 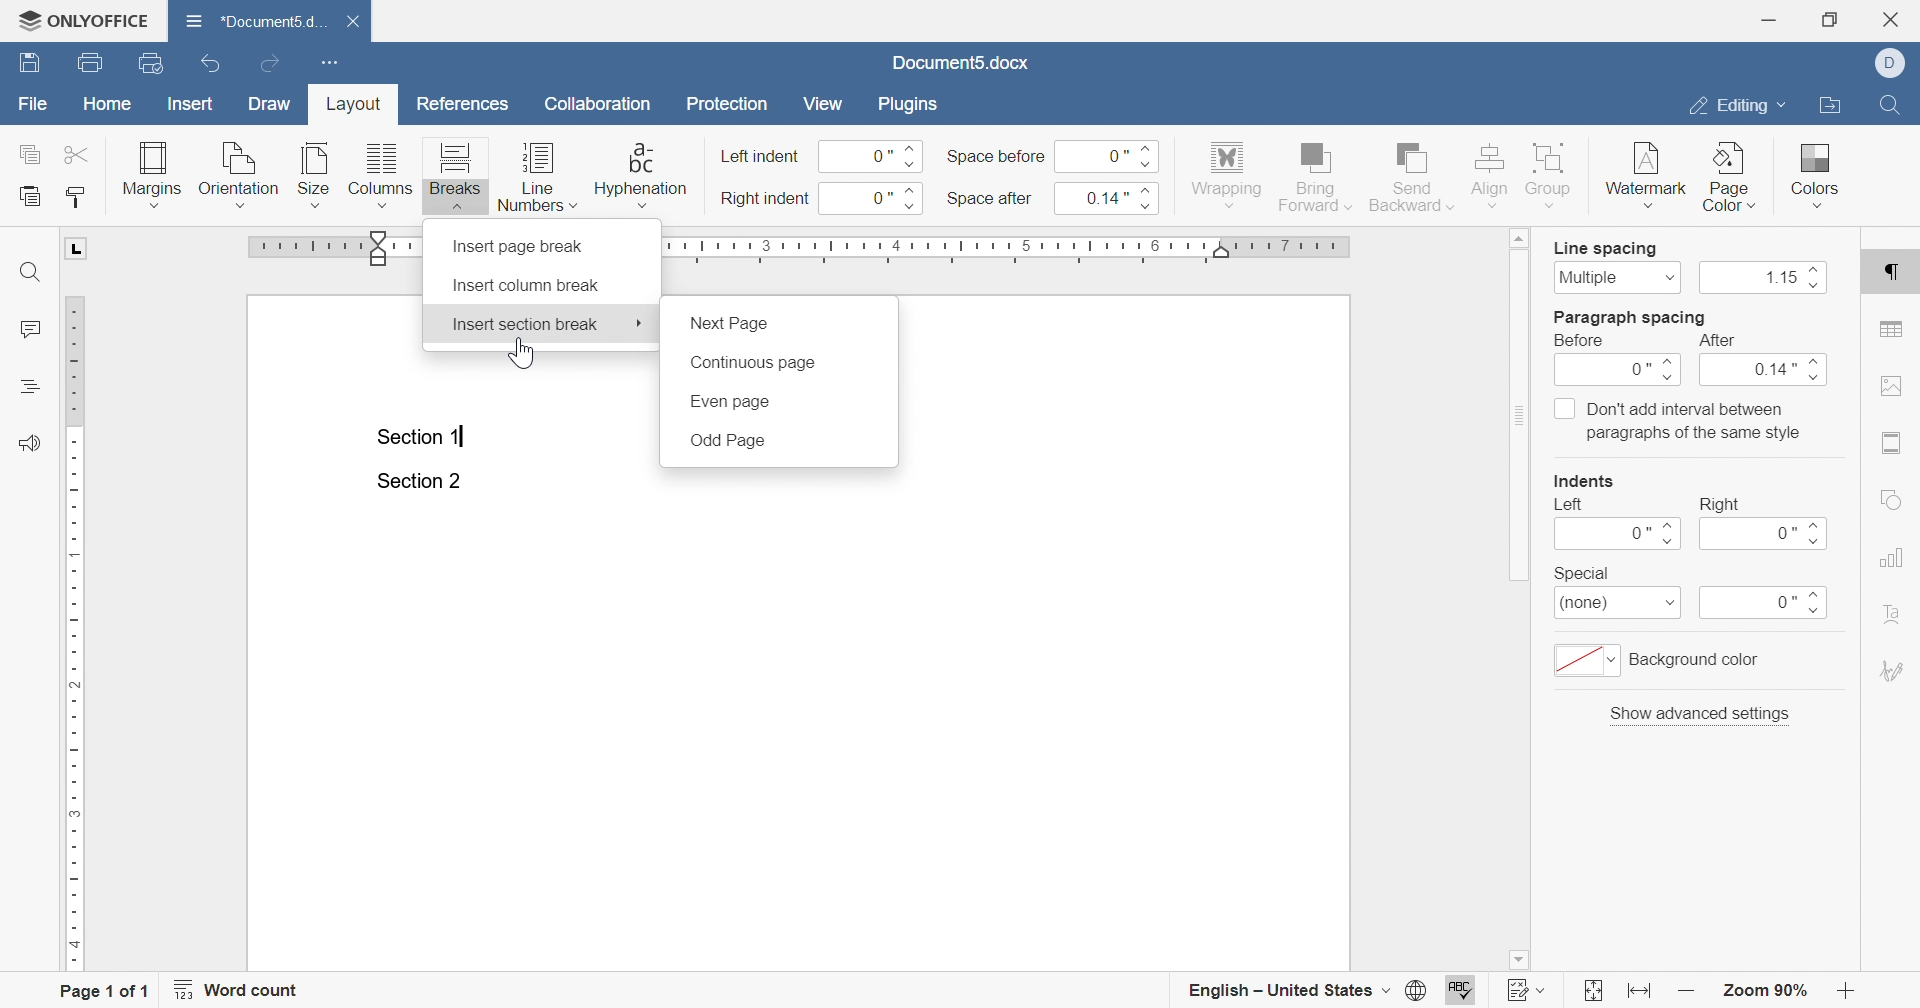 I want to click on open file location, so click(x=1830, y=106).